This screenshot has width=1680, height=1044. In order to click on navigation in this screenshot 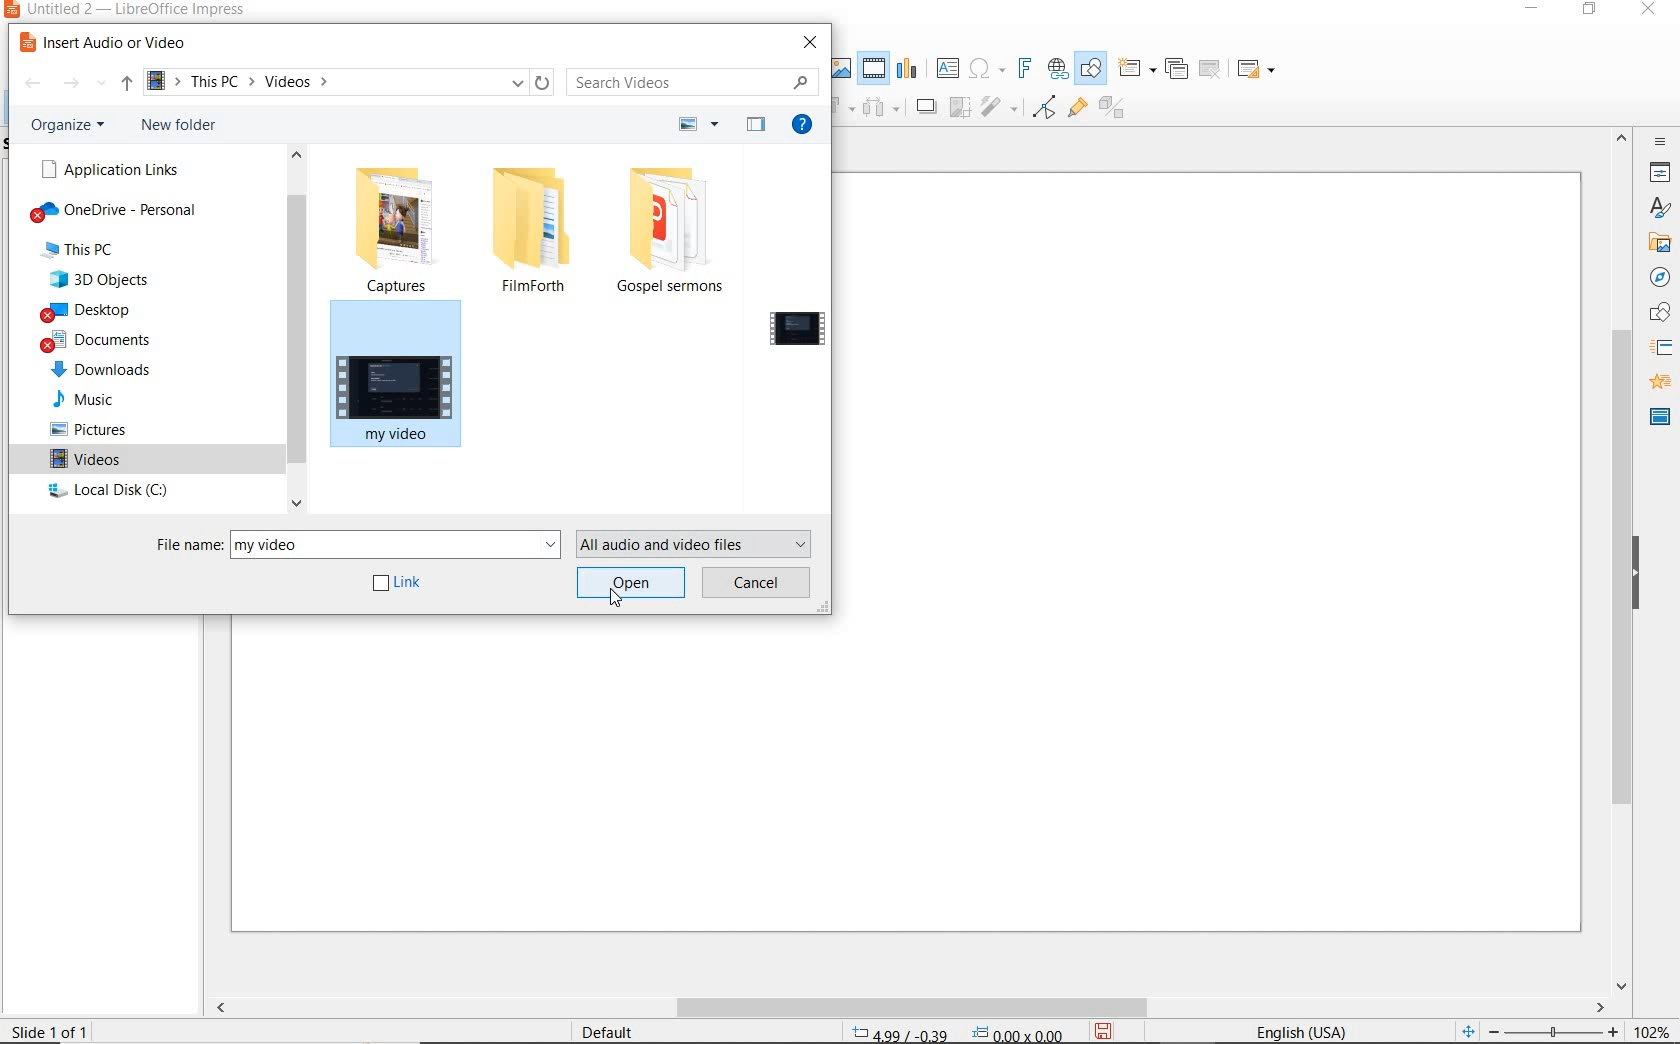, I will do `click(1658, 280)`.